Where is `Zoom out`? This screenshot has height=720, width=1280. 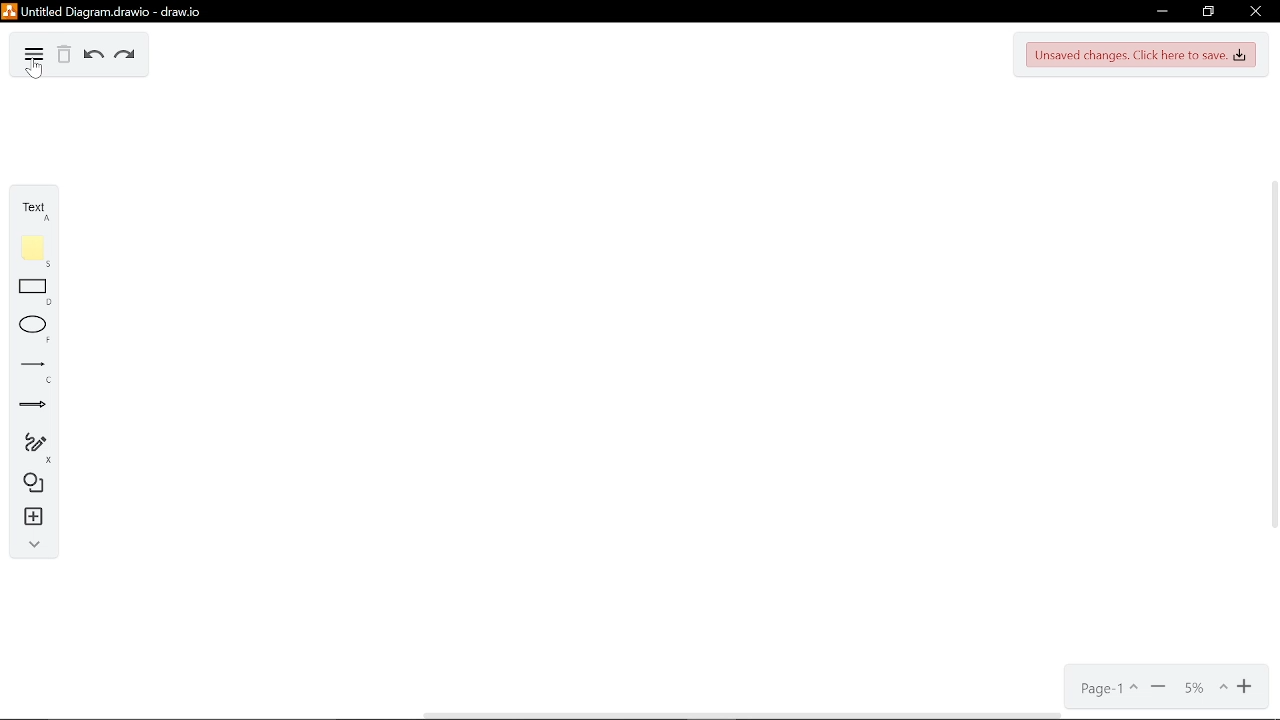
Zoom out is located at coordinates (1158, 685).